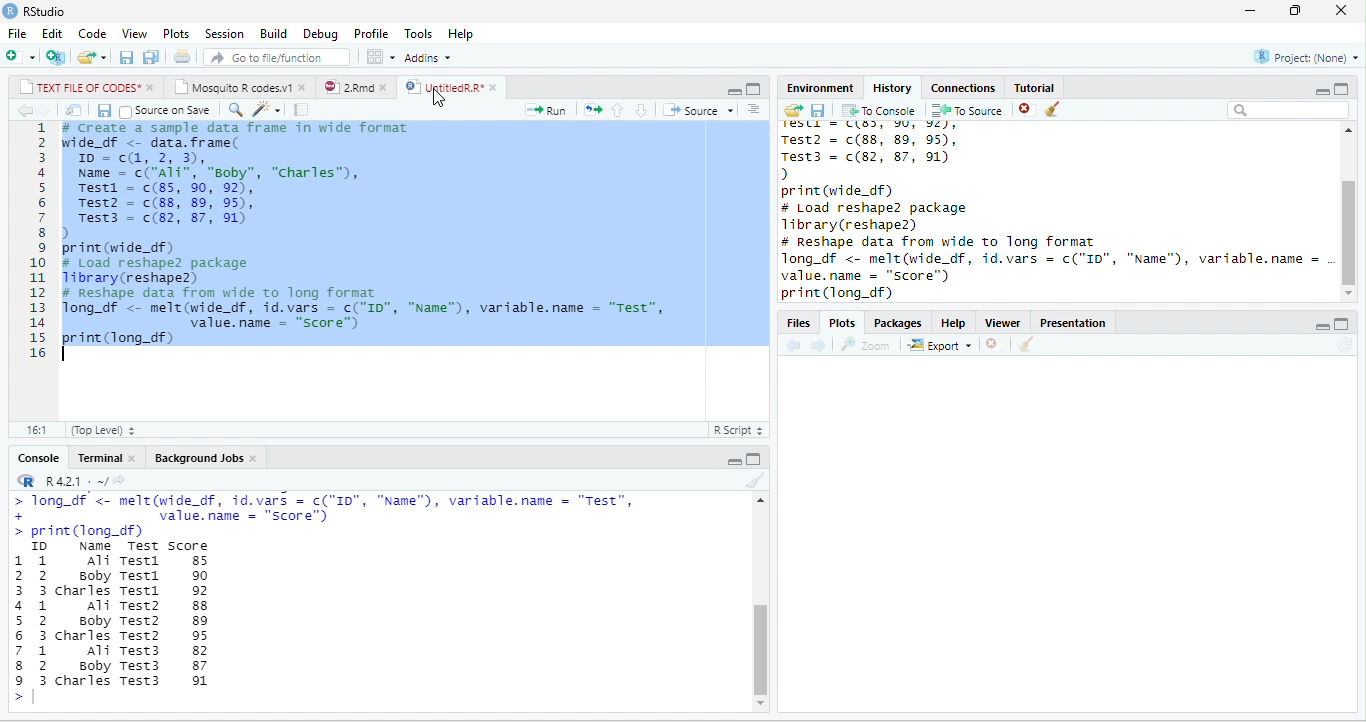 The width and height of the screenshot is (1366, 722). Describe the element at coordinates (438, 98) in the screenshot. I see `cursor` at that location.